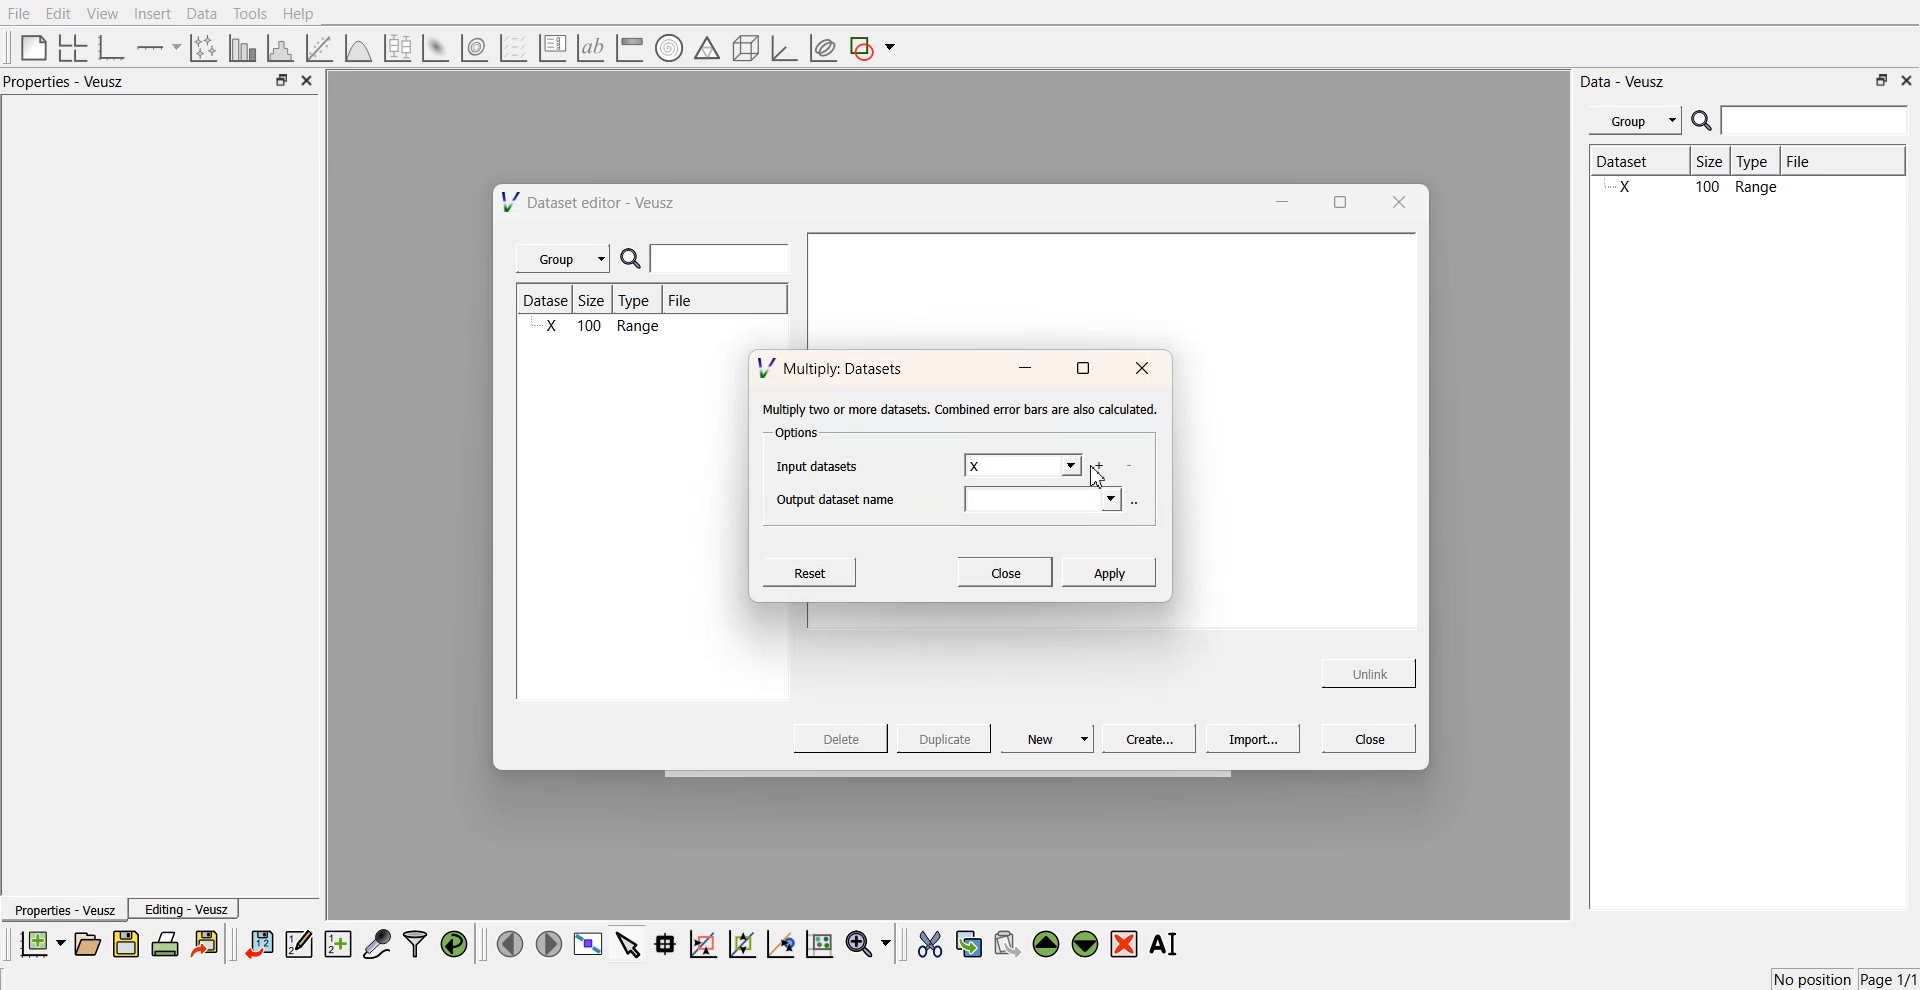 This screenshot has width=1920, height=990. Describe the element at coordinates (640, 300) in the screenshot. I see `Type` at that location.